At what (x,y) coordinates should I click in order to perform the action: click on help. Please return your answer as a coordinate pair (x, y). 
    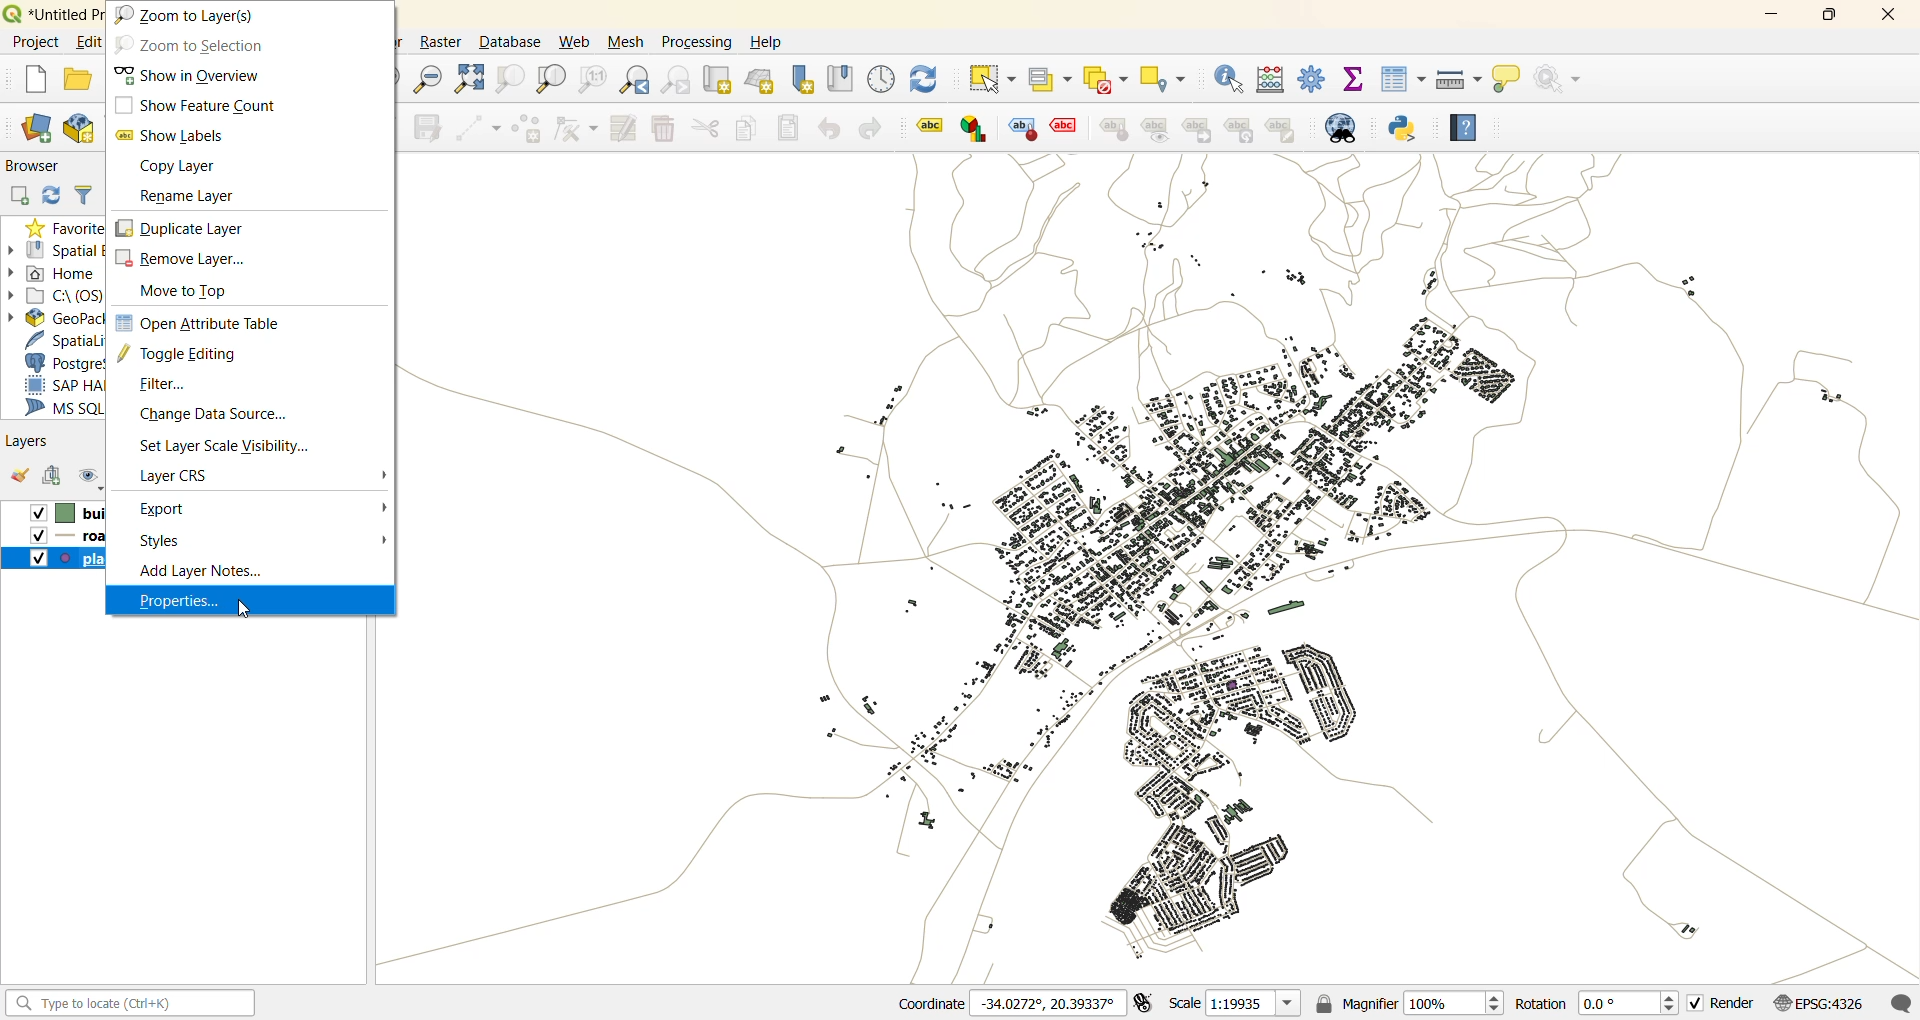
    Looking at the image, I should click on (775, 45).